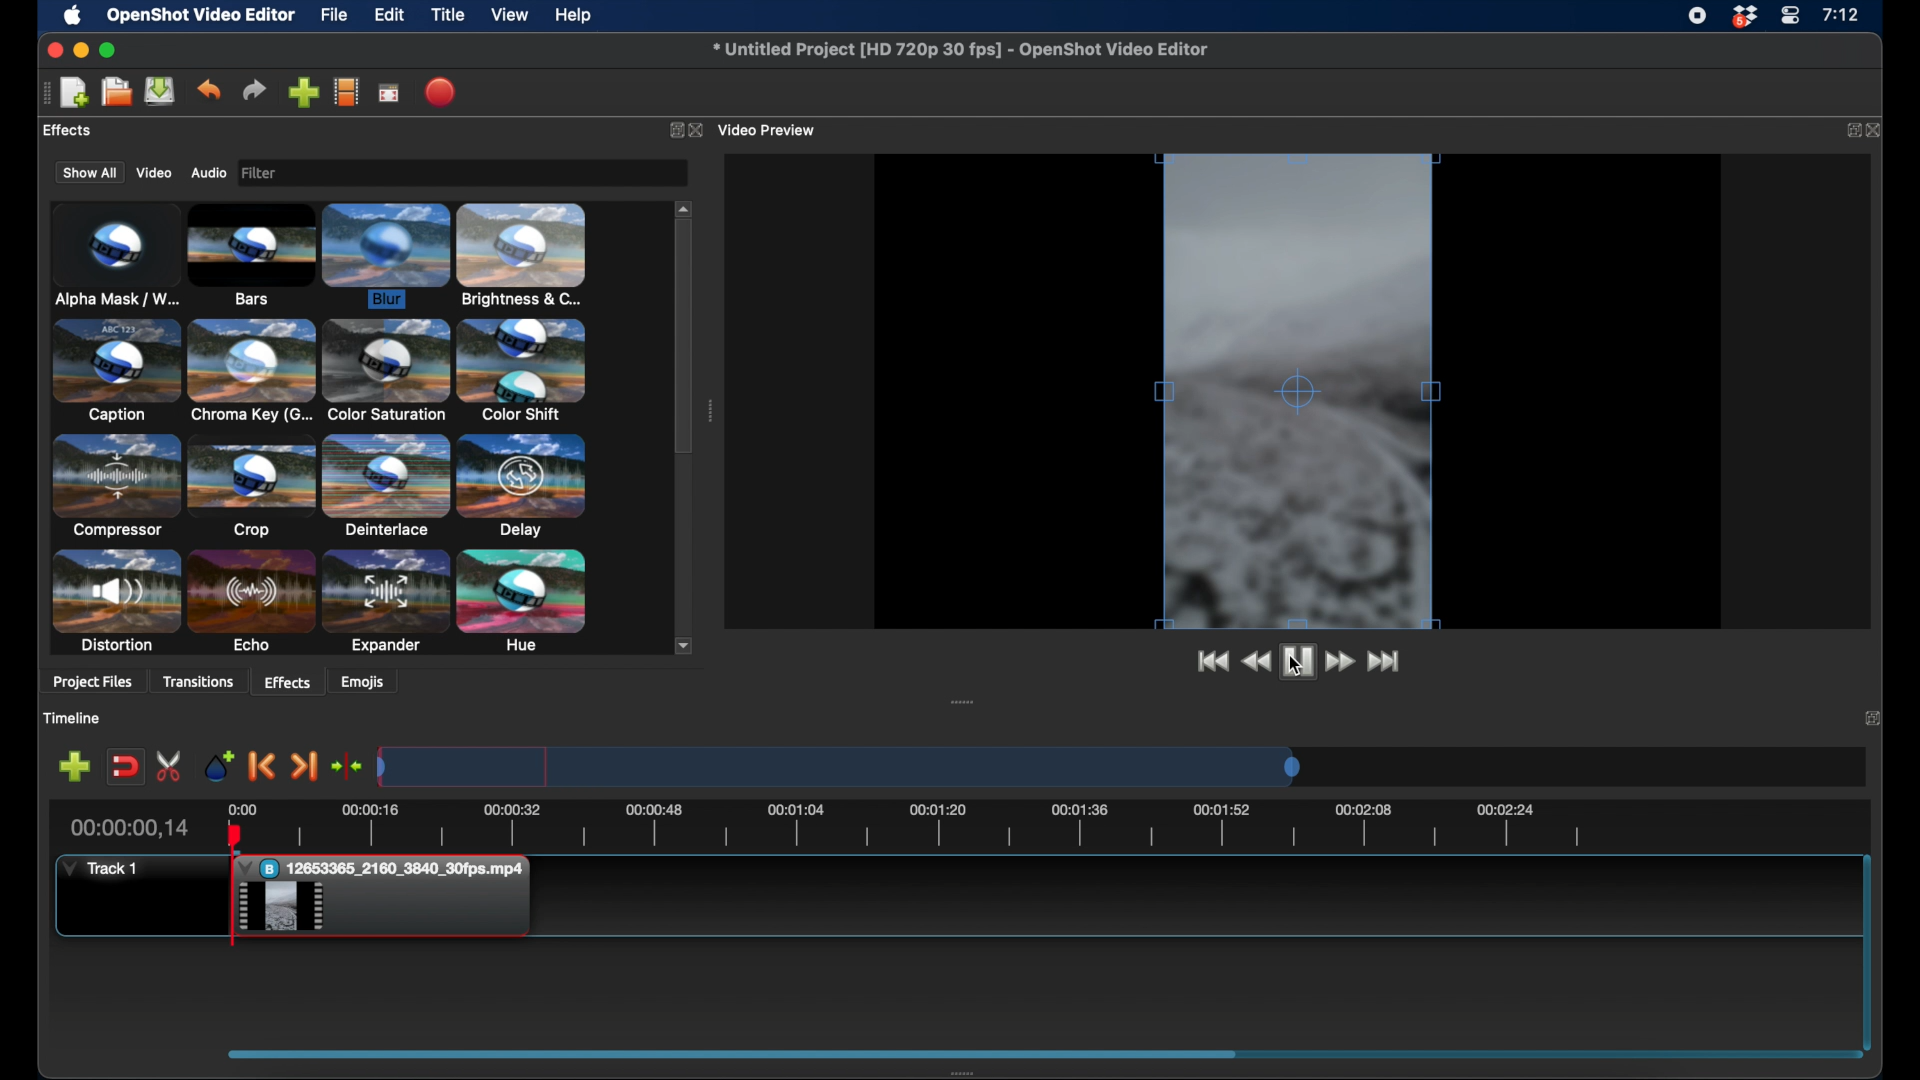 This screenshot has width=1920, height=1080. Describe the element at coordinates (198, 682) in the screenshot. I see `transitions` at that location.